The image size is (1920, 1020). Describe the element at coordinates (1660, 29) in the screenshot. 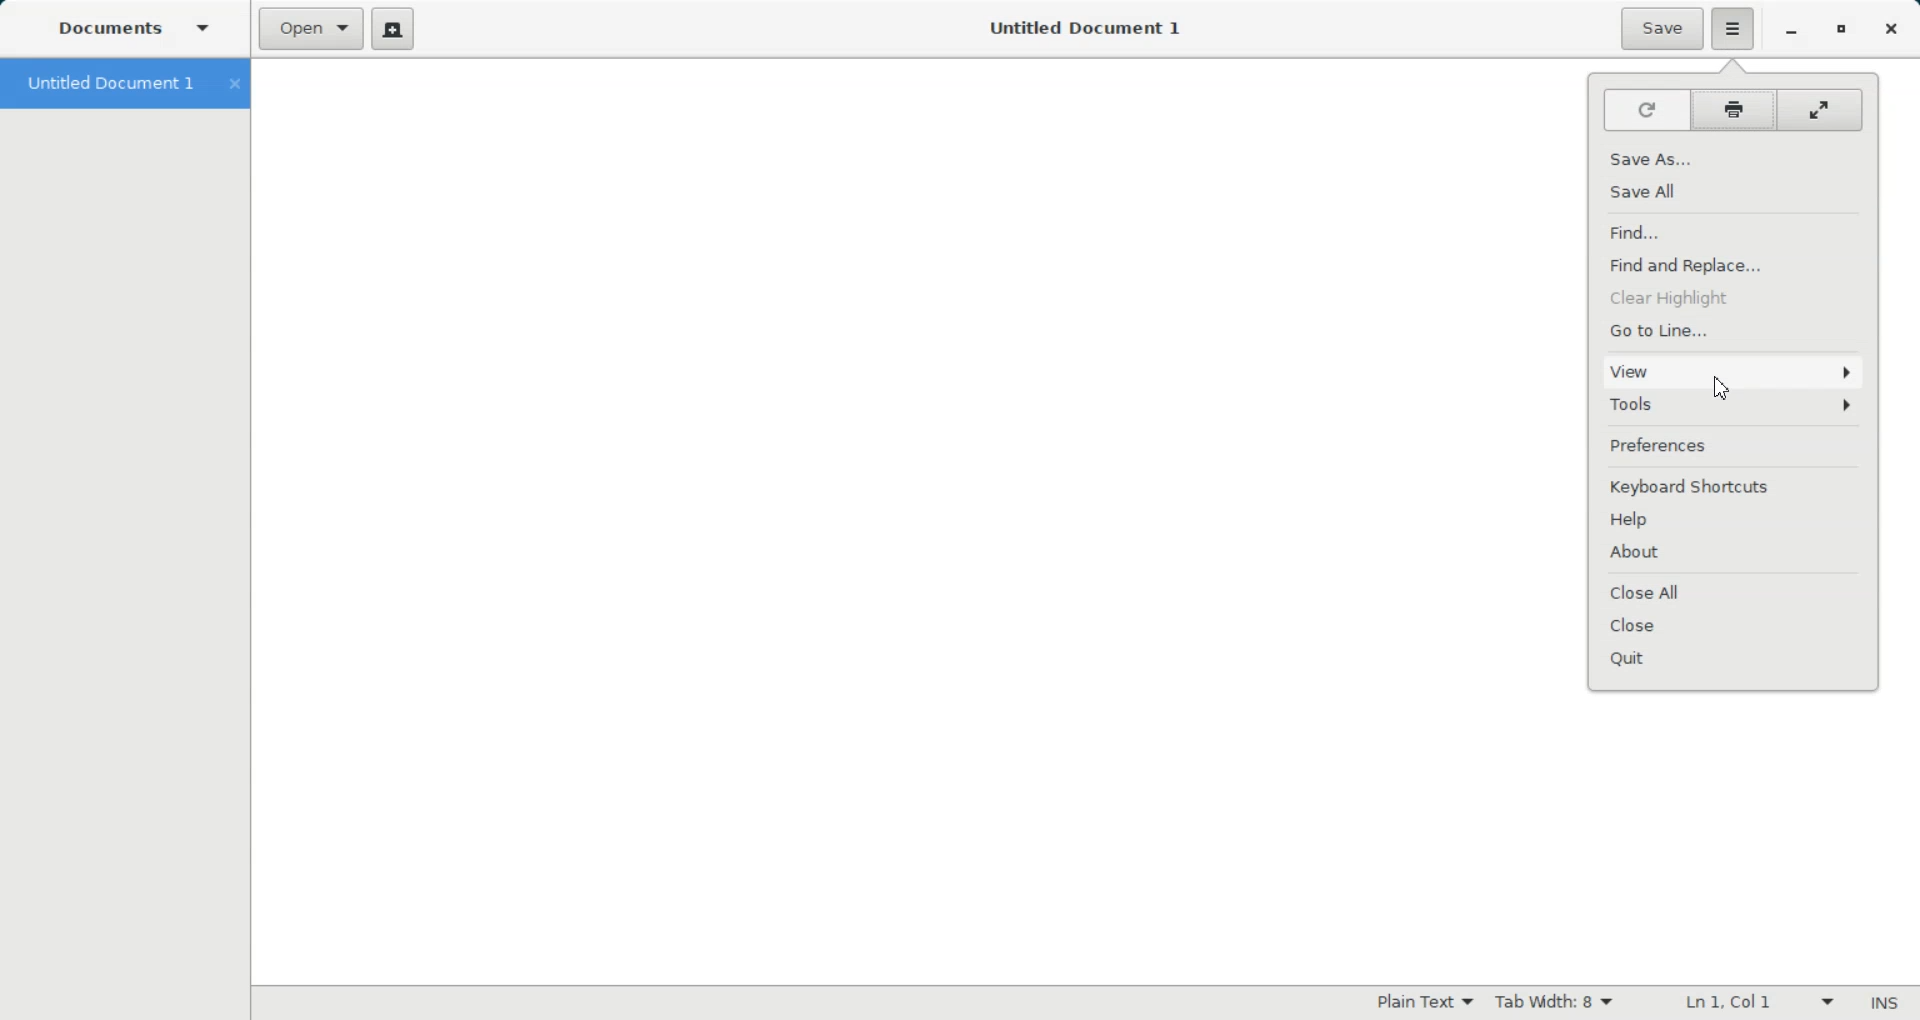

I see `Save` at that location.